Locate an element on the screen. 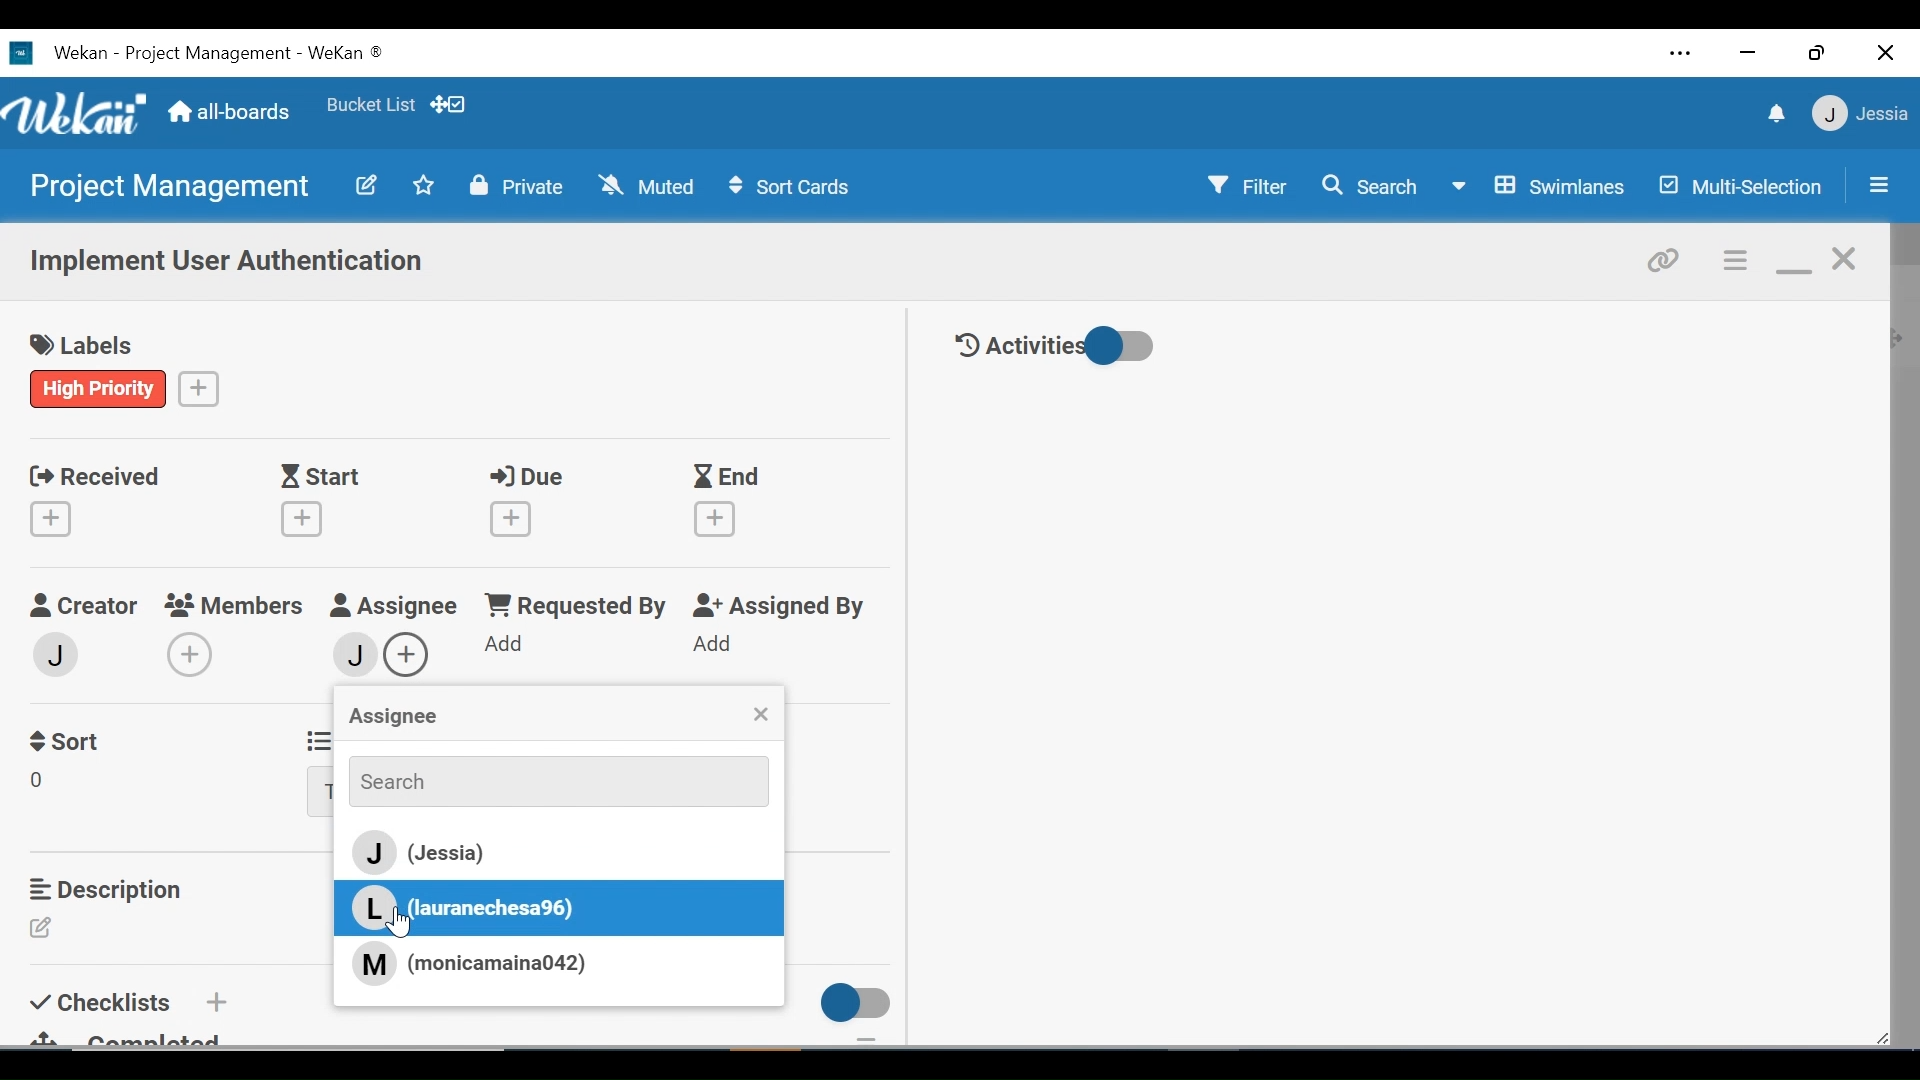 This screenshot has width=1920, height=1080. Create Received Date is located at coordinates (55, 518).